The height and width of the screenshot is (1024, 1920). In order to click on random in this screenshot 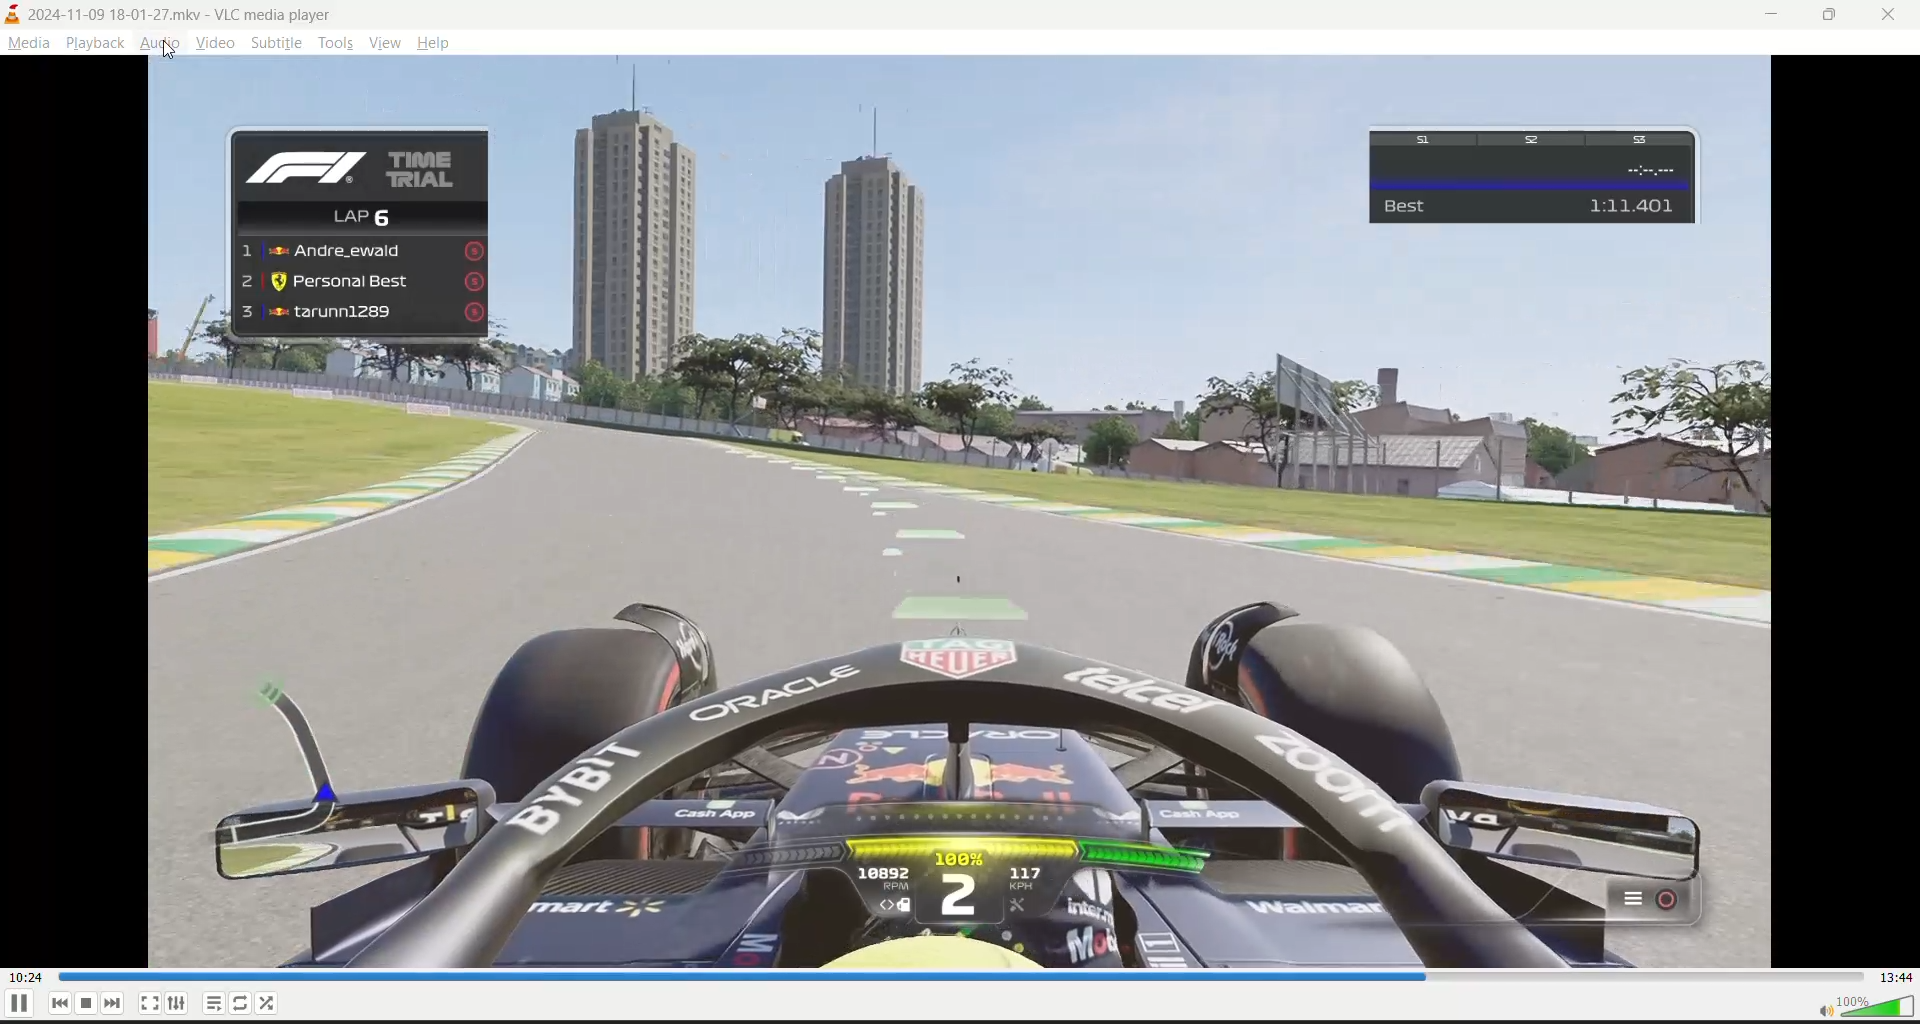, I will do `click(273, 1005)`.